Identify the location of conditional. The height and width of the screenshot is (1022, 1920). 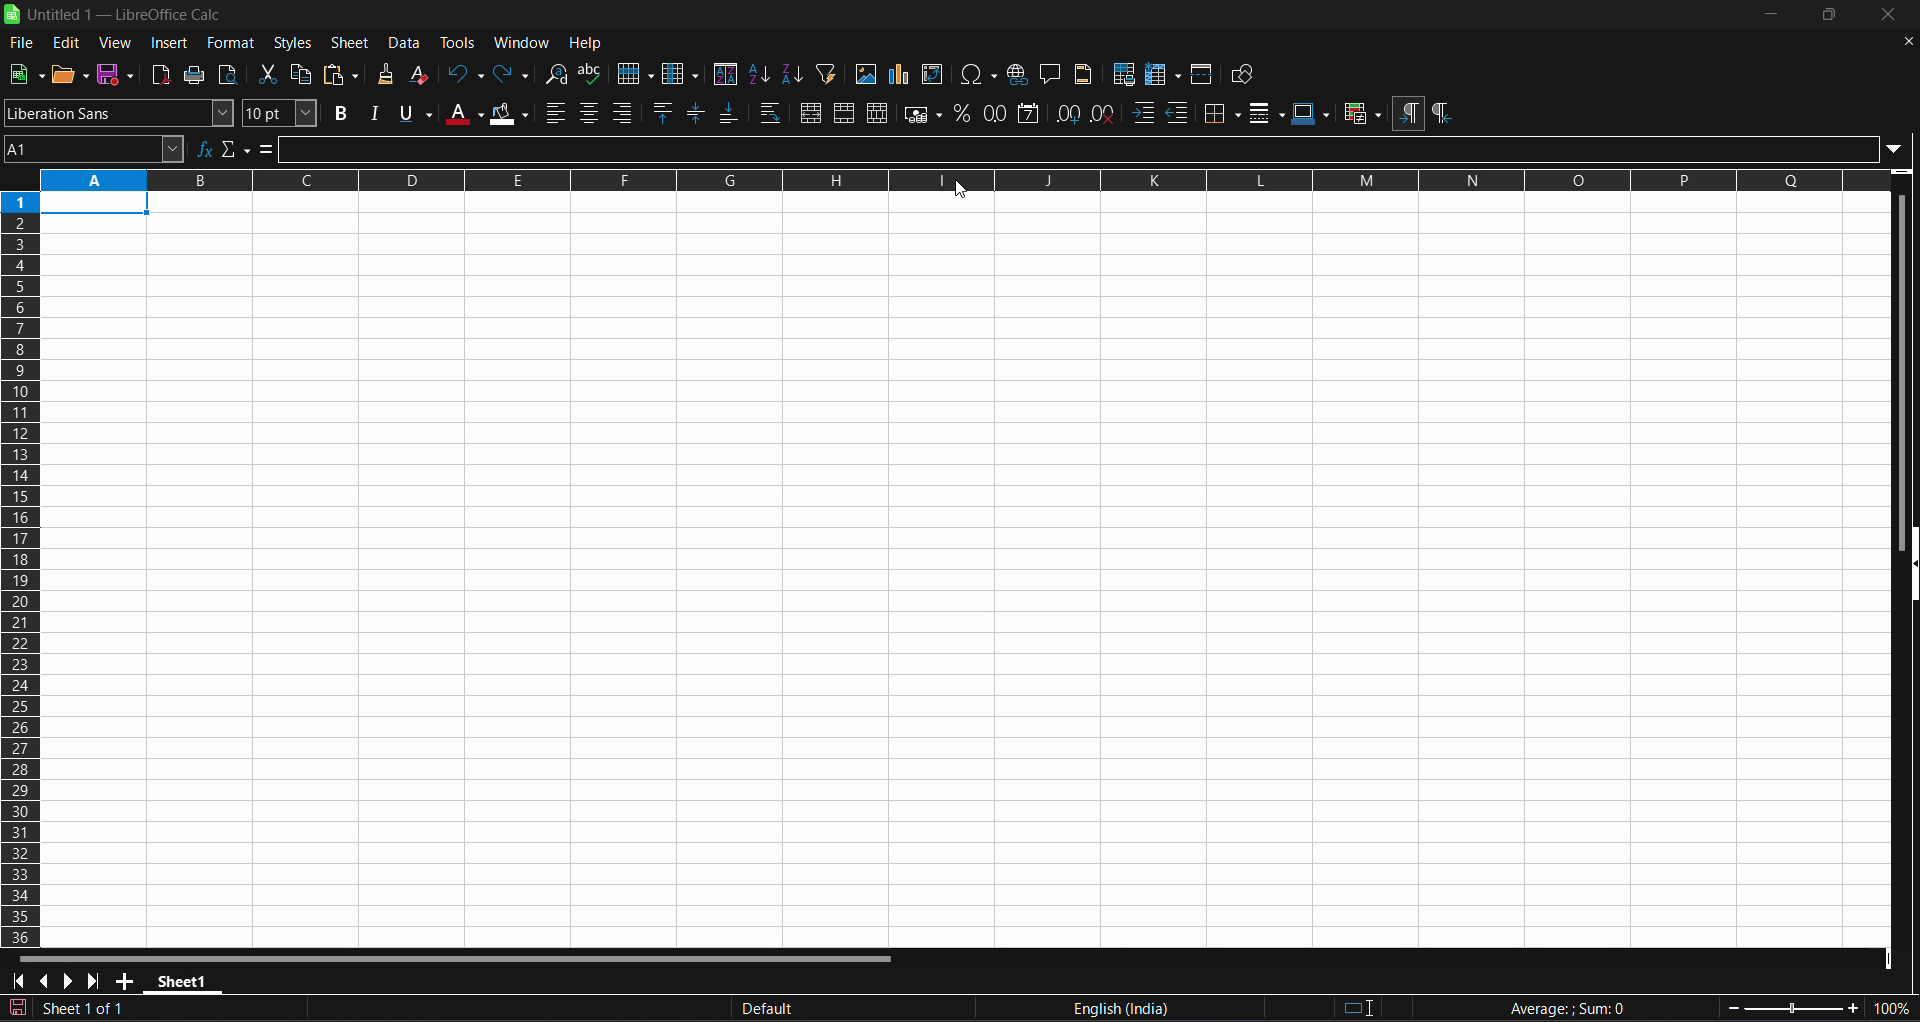
(1362, 114).